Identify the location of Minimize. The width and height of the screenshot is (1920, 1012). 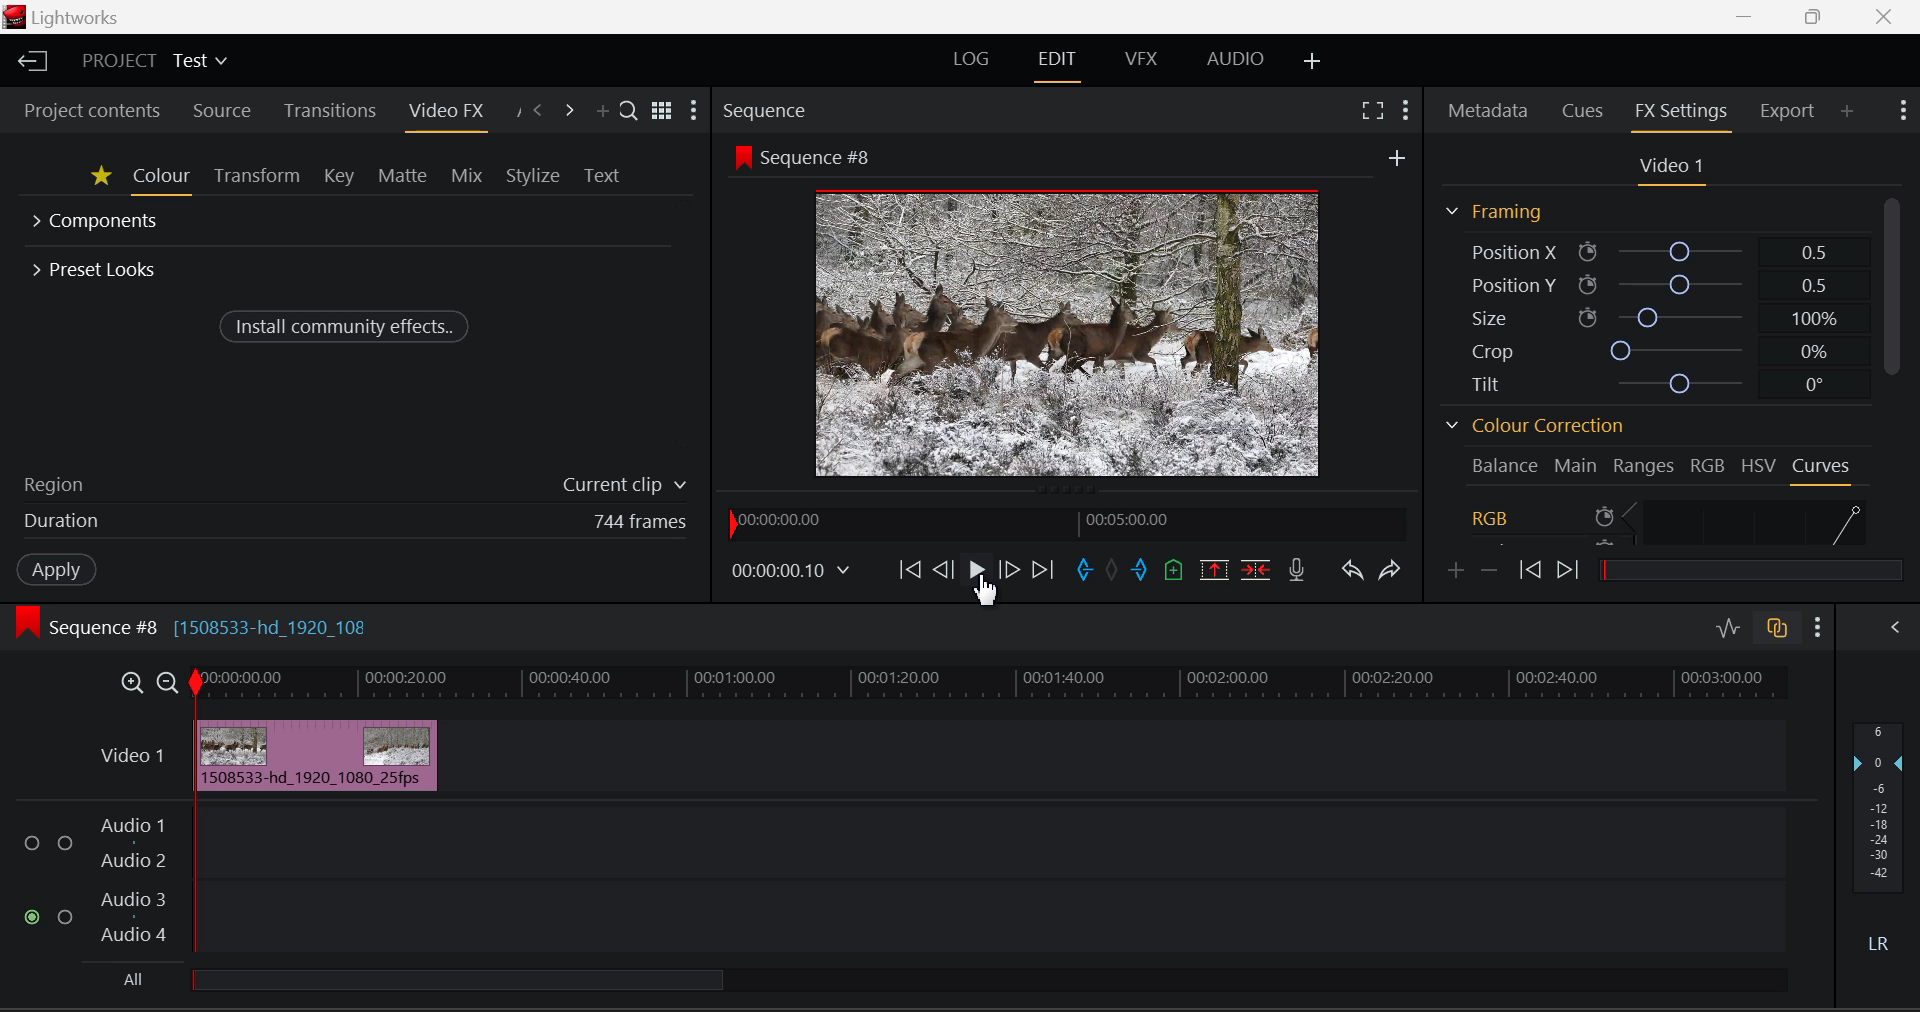
(1814, 17).